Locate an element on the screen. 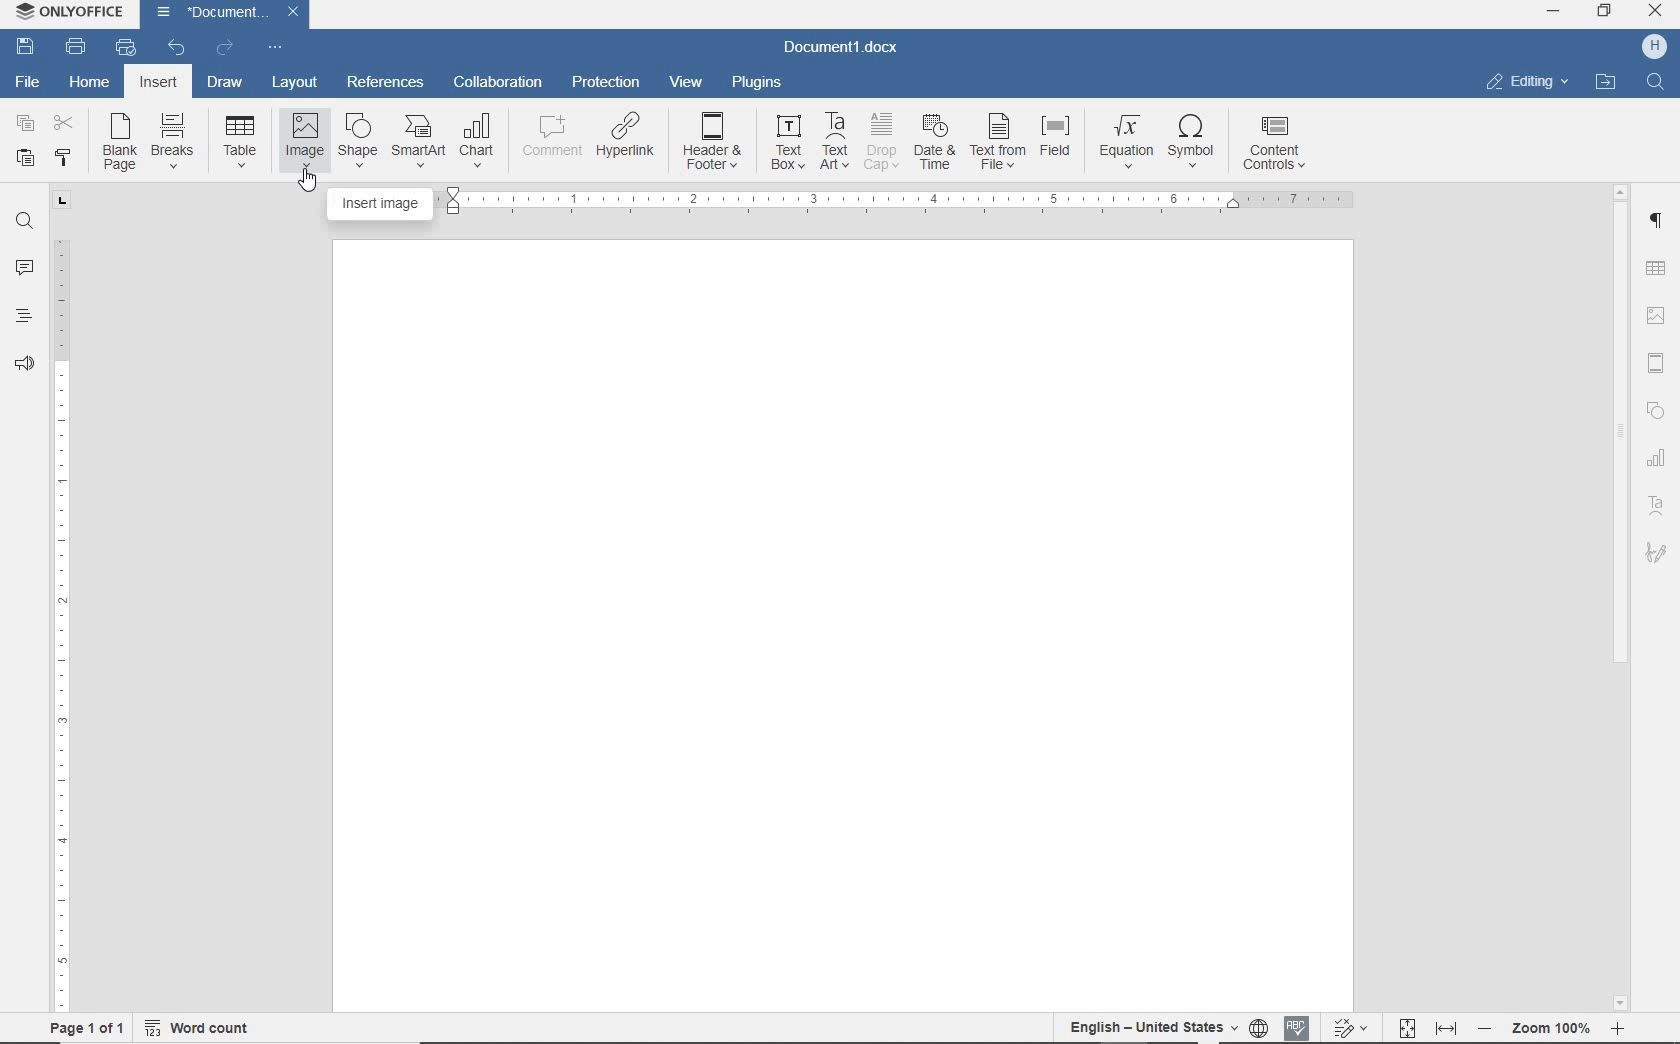 Image resolution: width=1680 pixels, height=1044 pixels. ruler is located at coordinates (66, 602).